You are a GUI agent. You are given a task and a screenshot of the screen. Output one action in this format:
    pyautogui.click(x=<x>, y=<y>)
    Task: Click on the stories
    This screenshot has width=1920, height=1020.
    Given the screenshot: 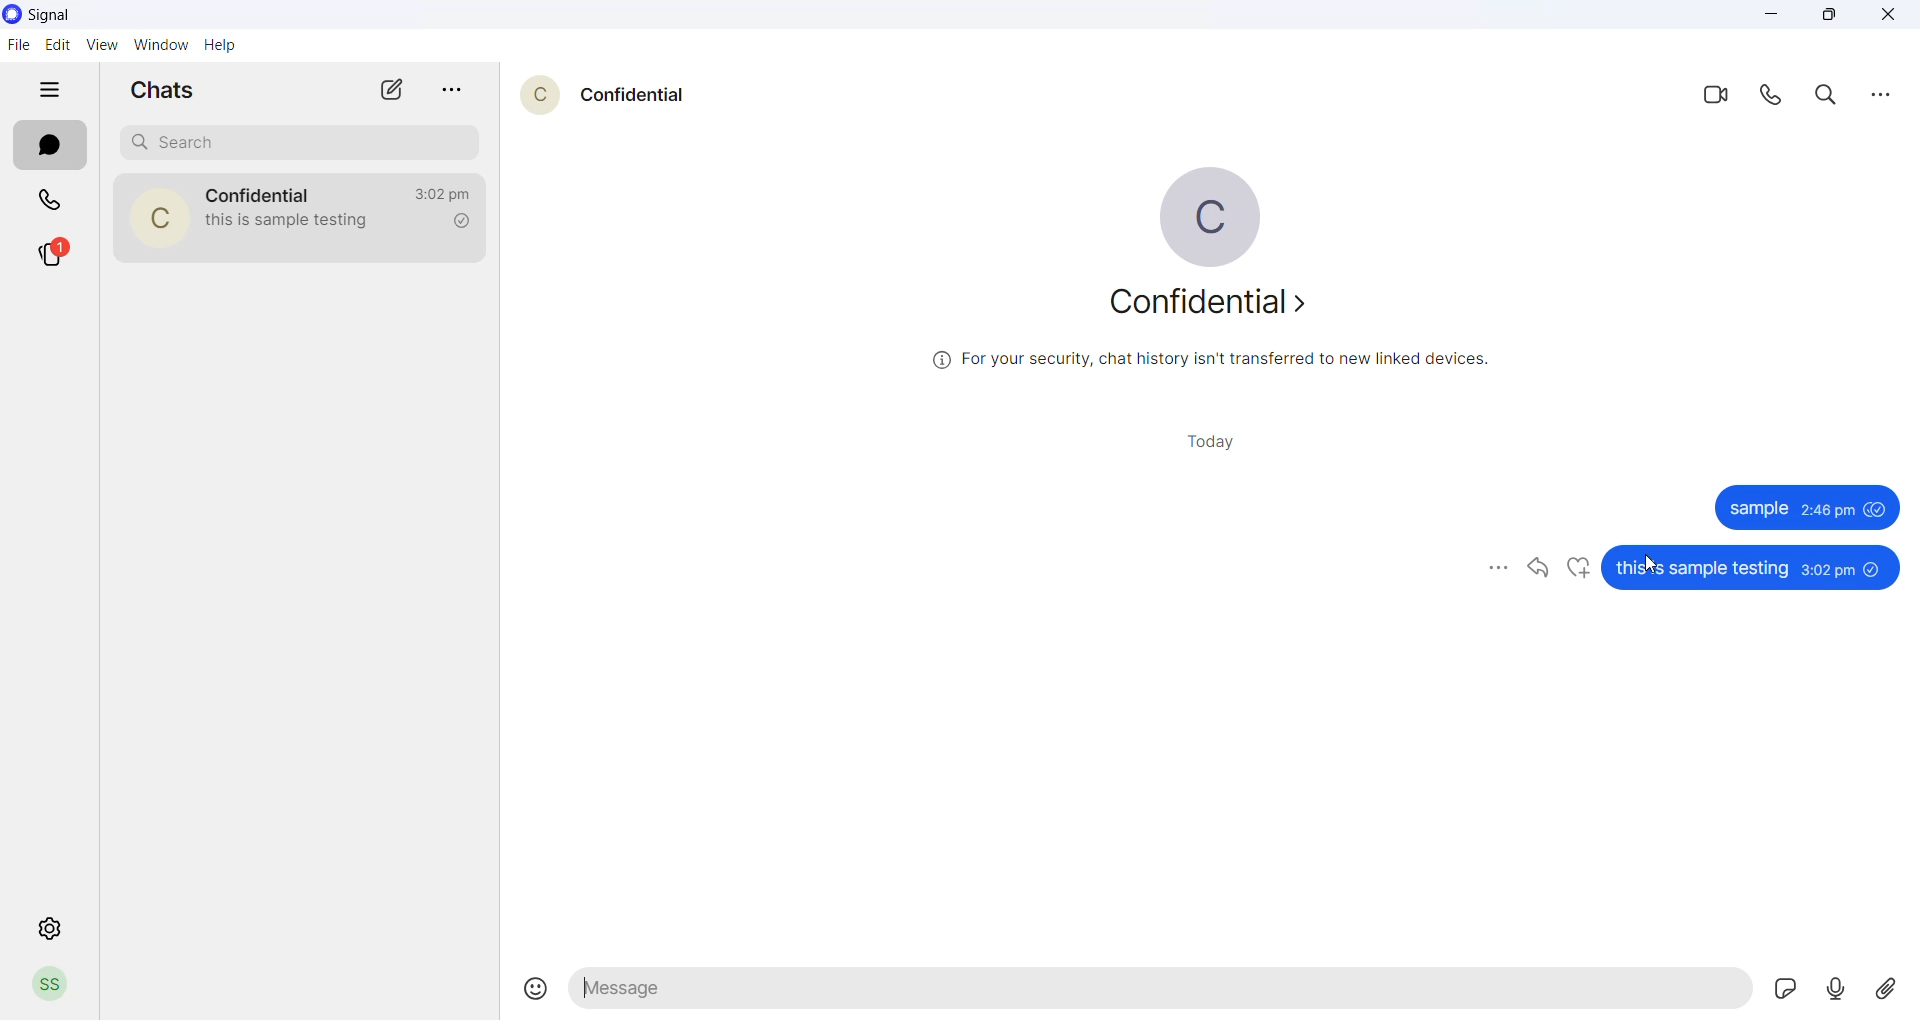 What is the action you would take?
    pyautogui.click(x=58, y=255)
    